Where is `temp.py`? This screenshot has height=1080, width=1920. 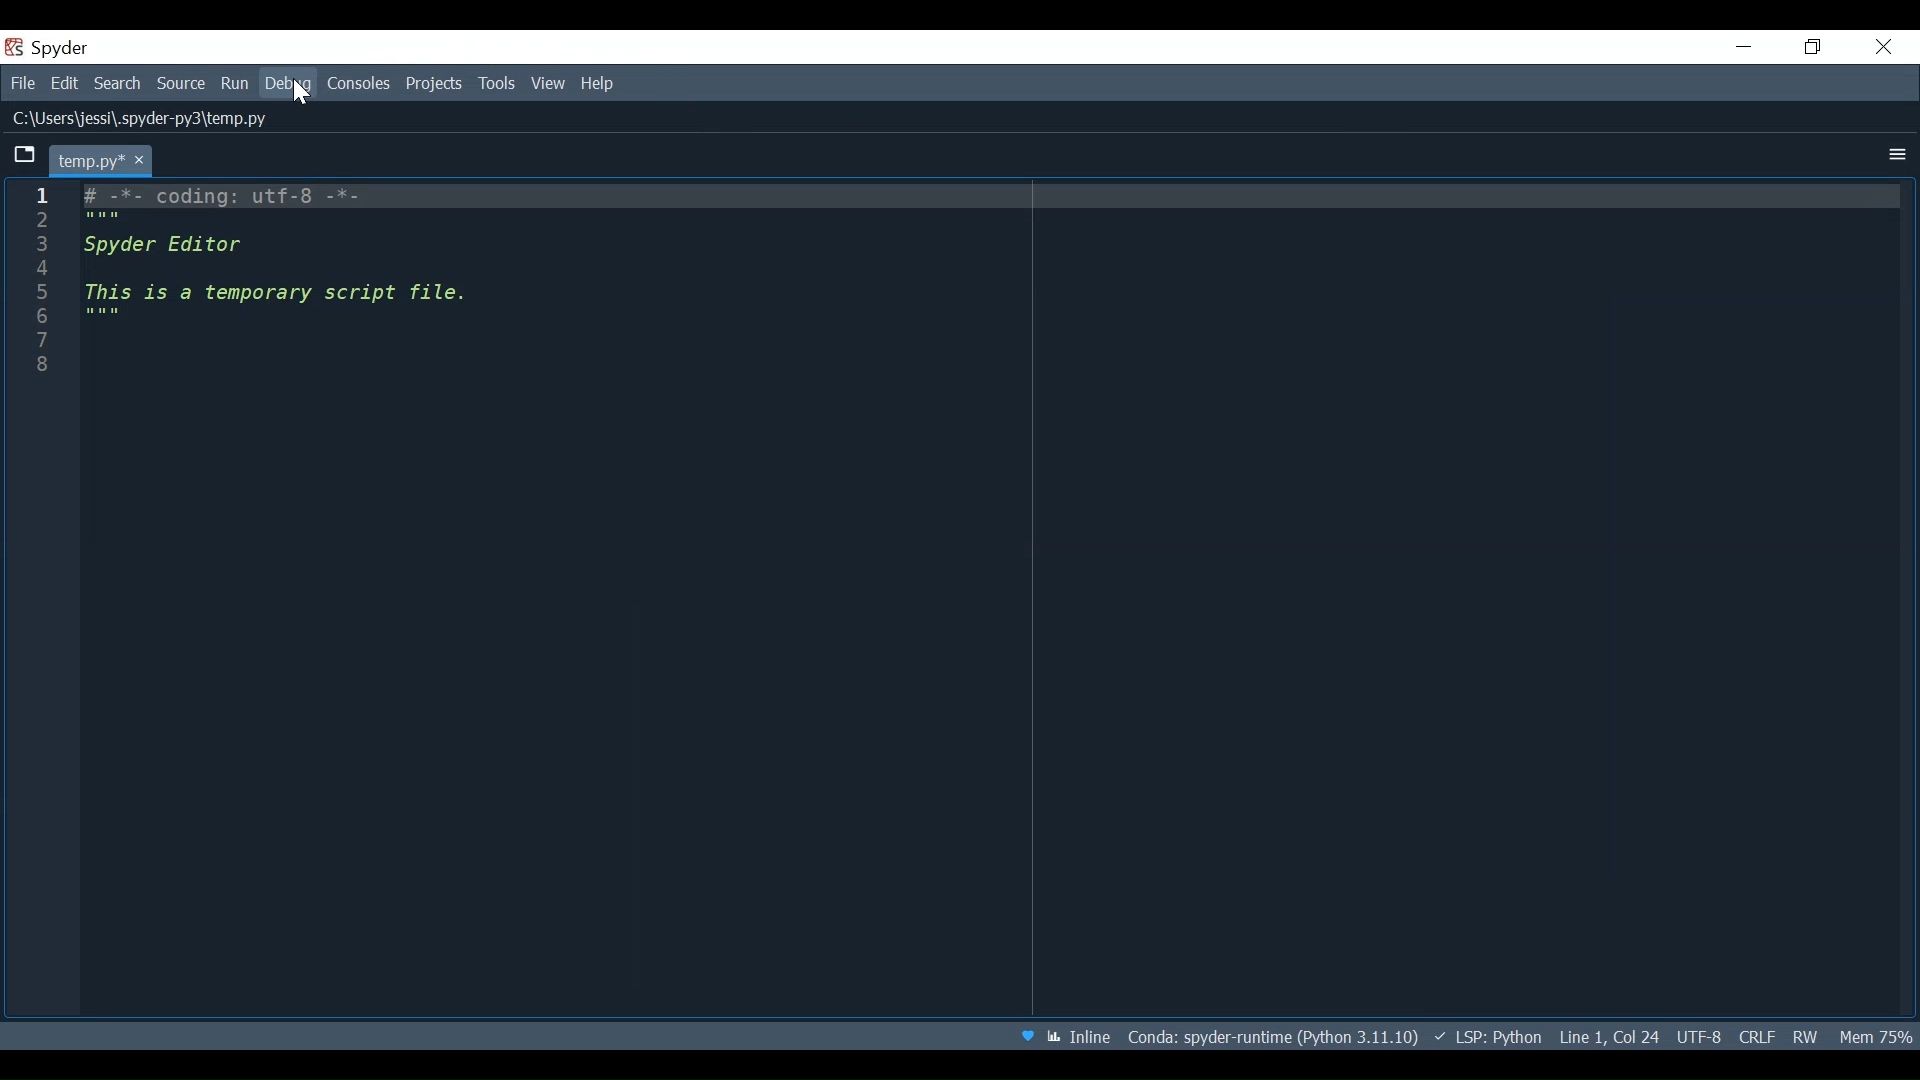 temp.py is located at coordinates (100, 161).